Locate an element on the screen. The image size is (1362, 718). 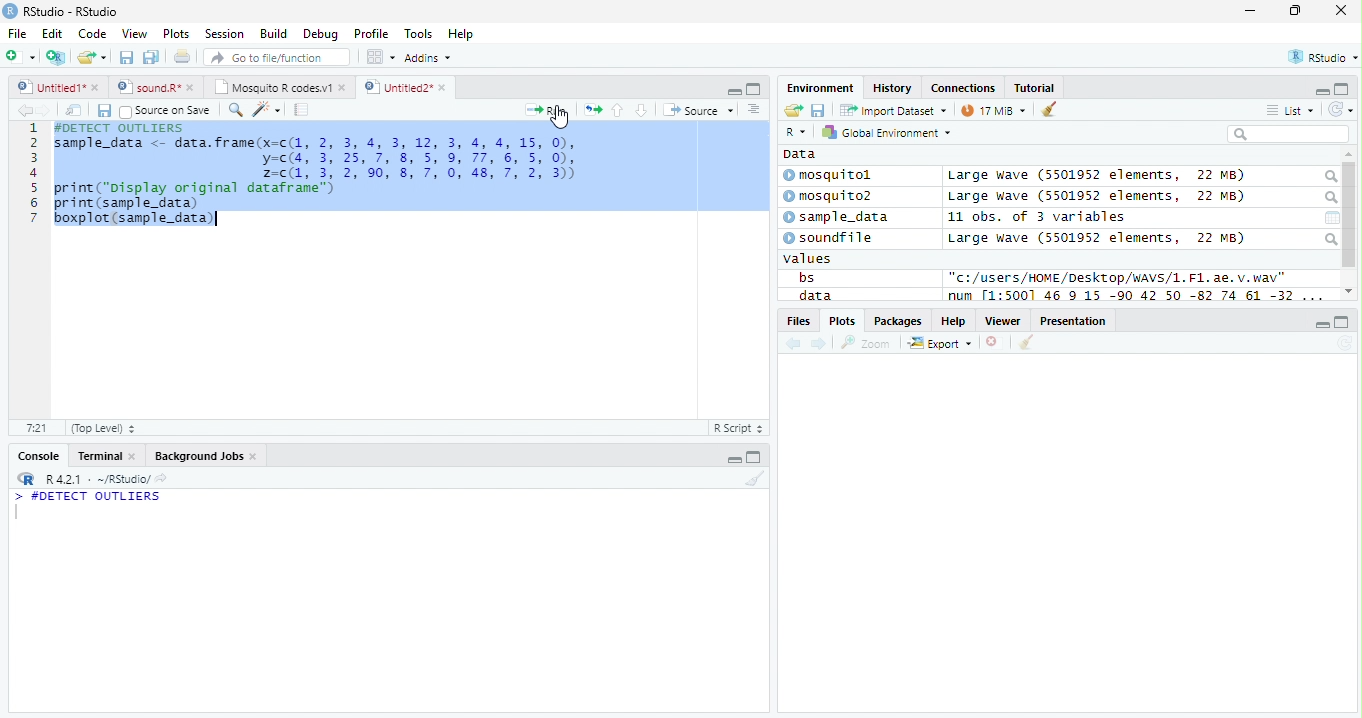
Edit is located at coordinates (53, 34).